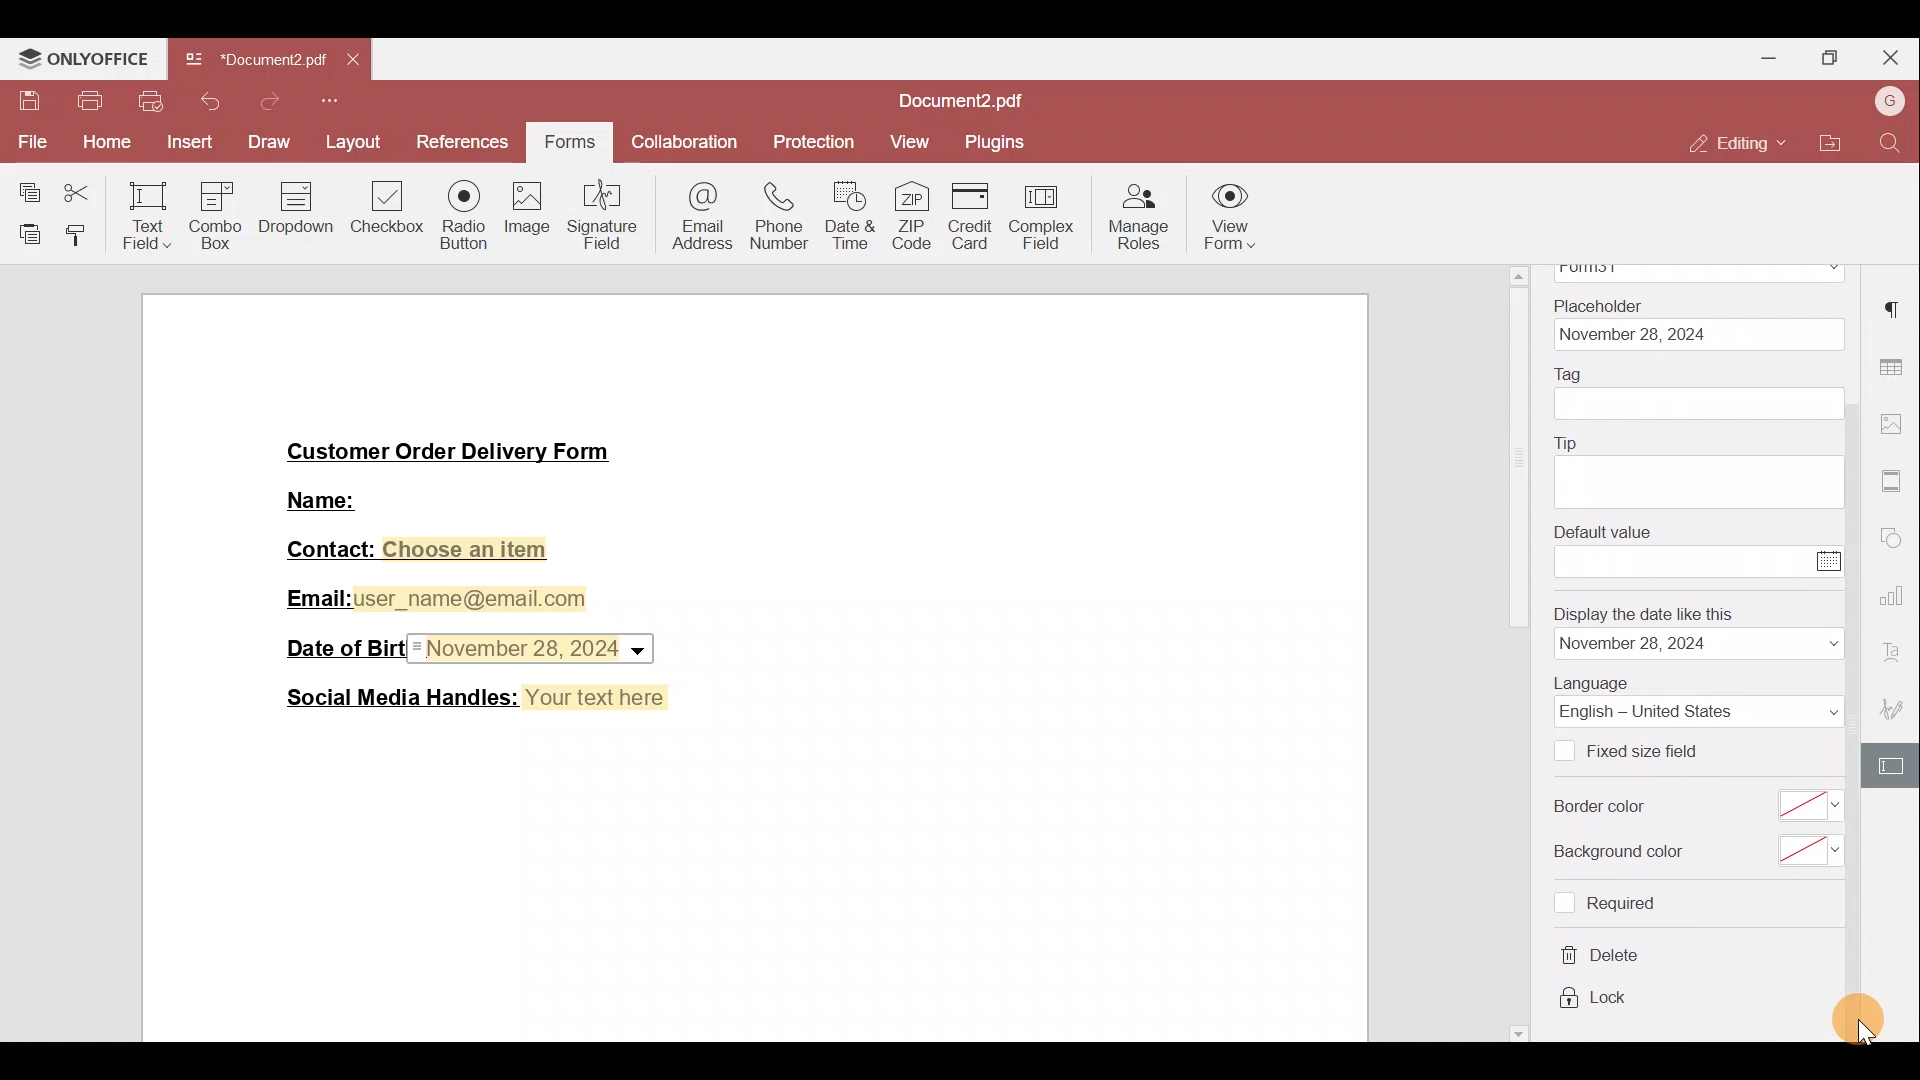 The width and height of the screenshot is (1920, 1080). Describe the element at coordinates (1592, 683) in the screenshot. I see `Language` at that location.